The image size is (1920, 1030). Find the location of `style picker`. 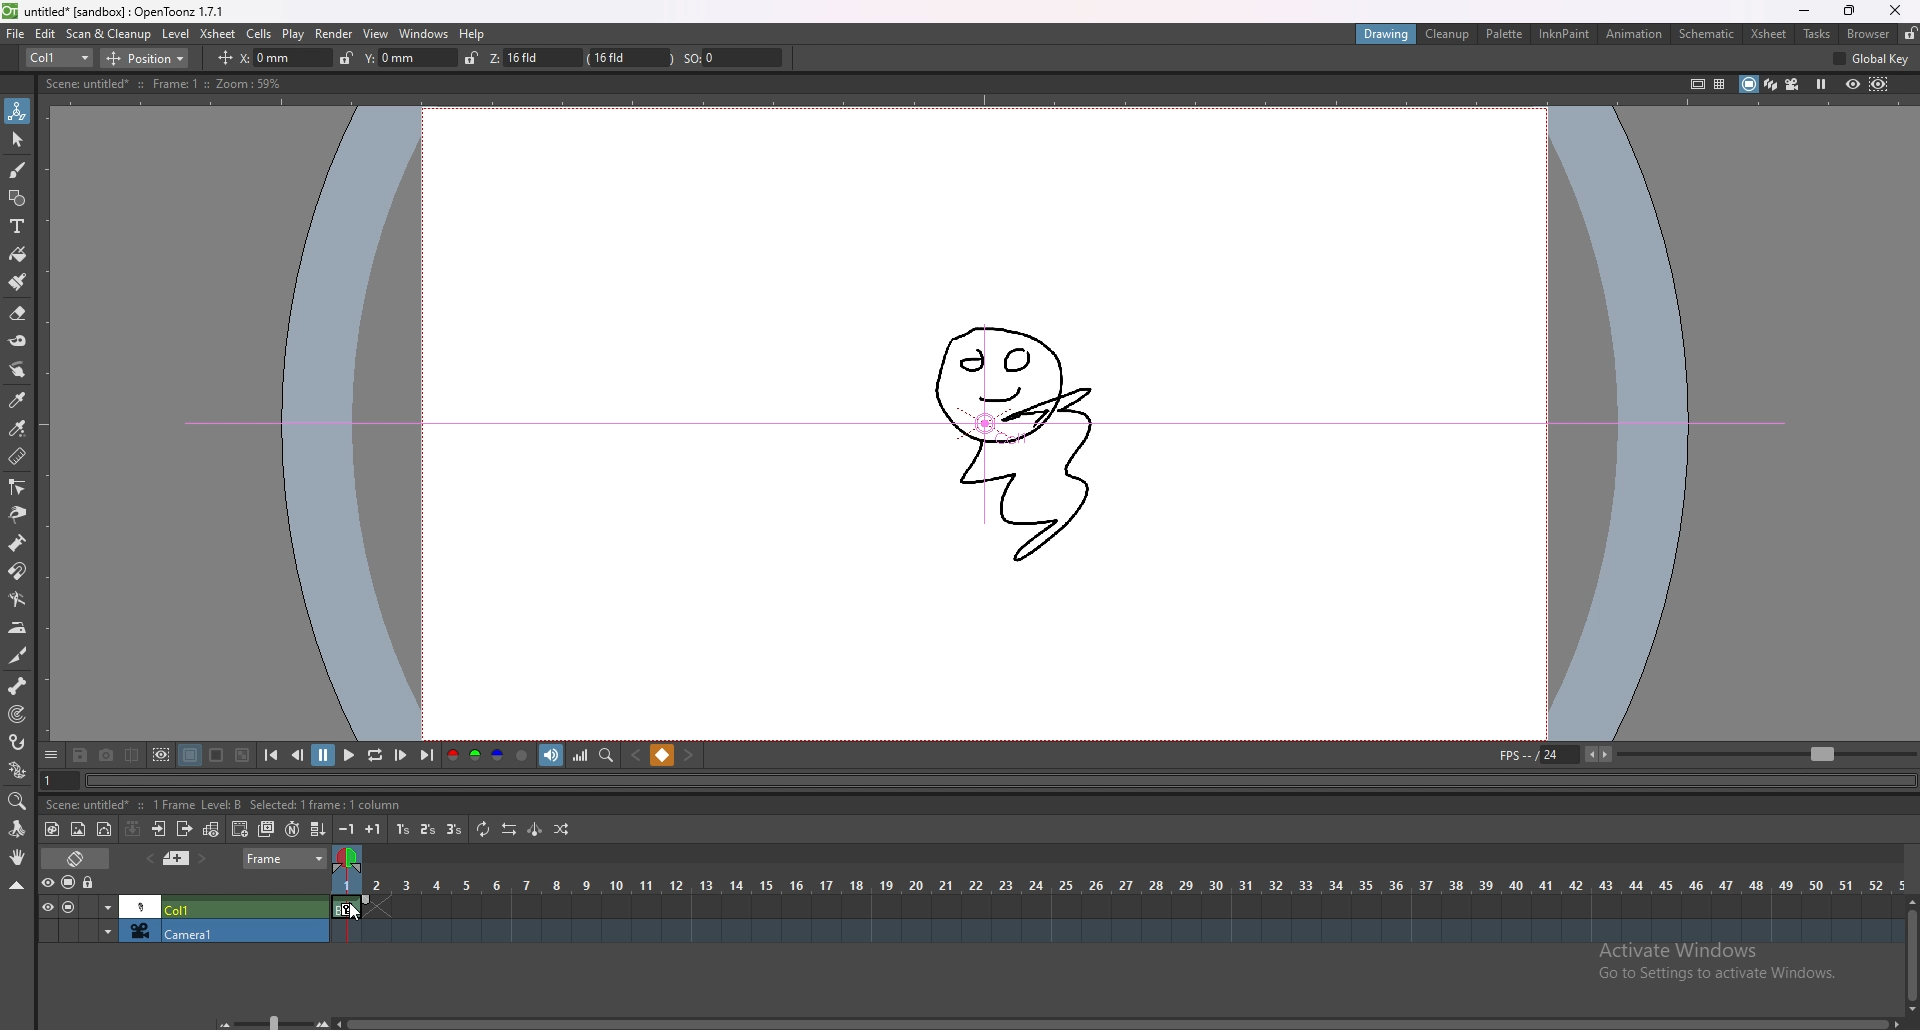

style picker is located at coordinates (18, 399).